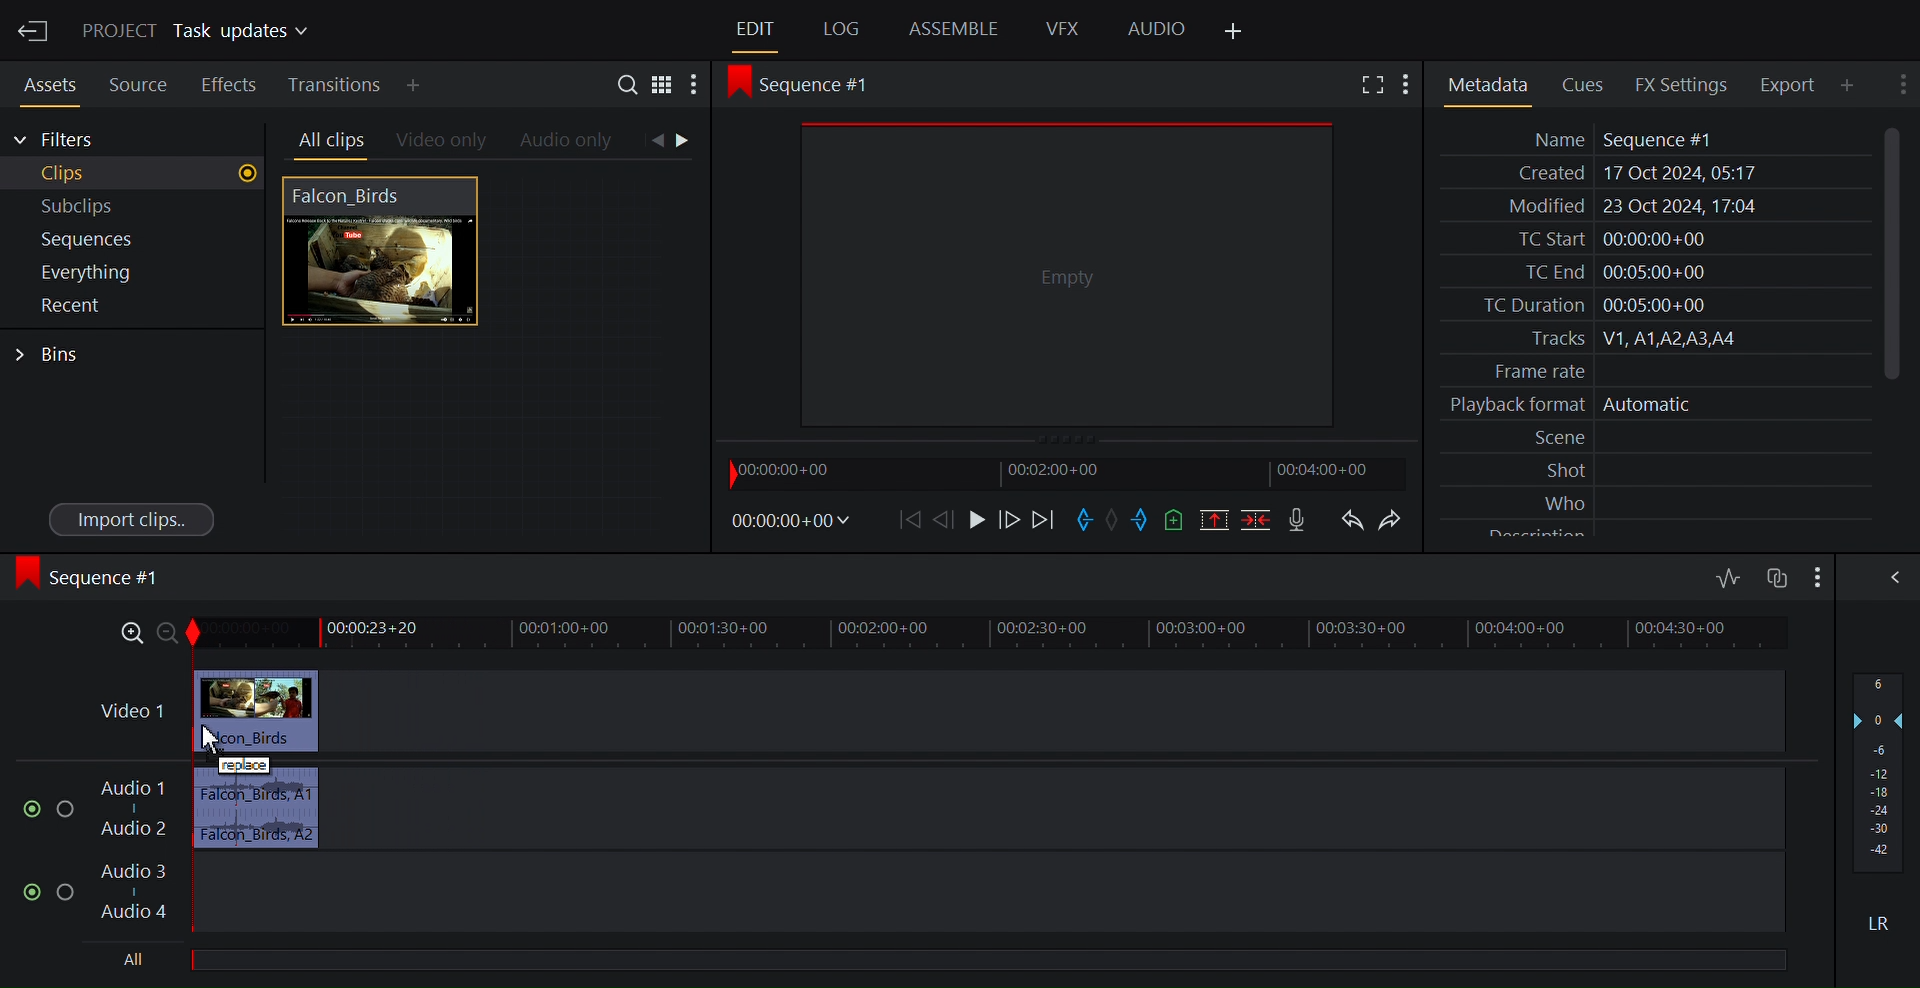  What do you see at coordinates (133, 240) in the screenshot?
I see `Show Sequences in the current project` at bounding box center [133, 240].